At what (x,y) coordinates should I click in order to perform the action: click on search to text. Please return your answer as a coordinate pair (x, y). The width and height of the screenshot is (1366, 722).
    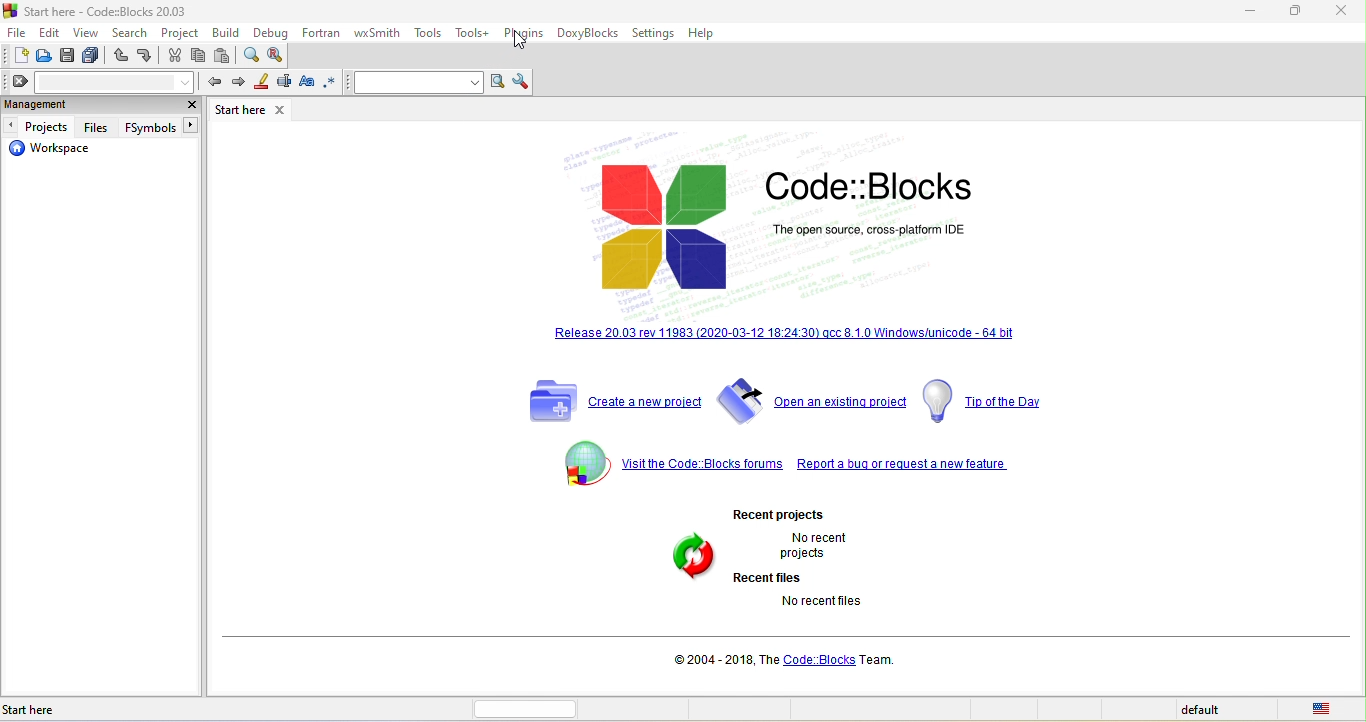
    Looking at the image, I should click on (417, 82).